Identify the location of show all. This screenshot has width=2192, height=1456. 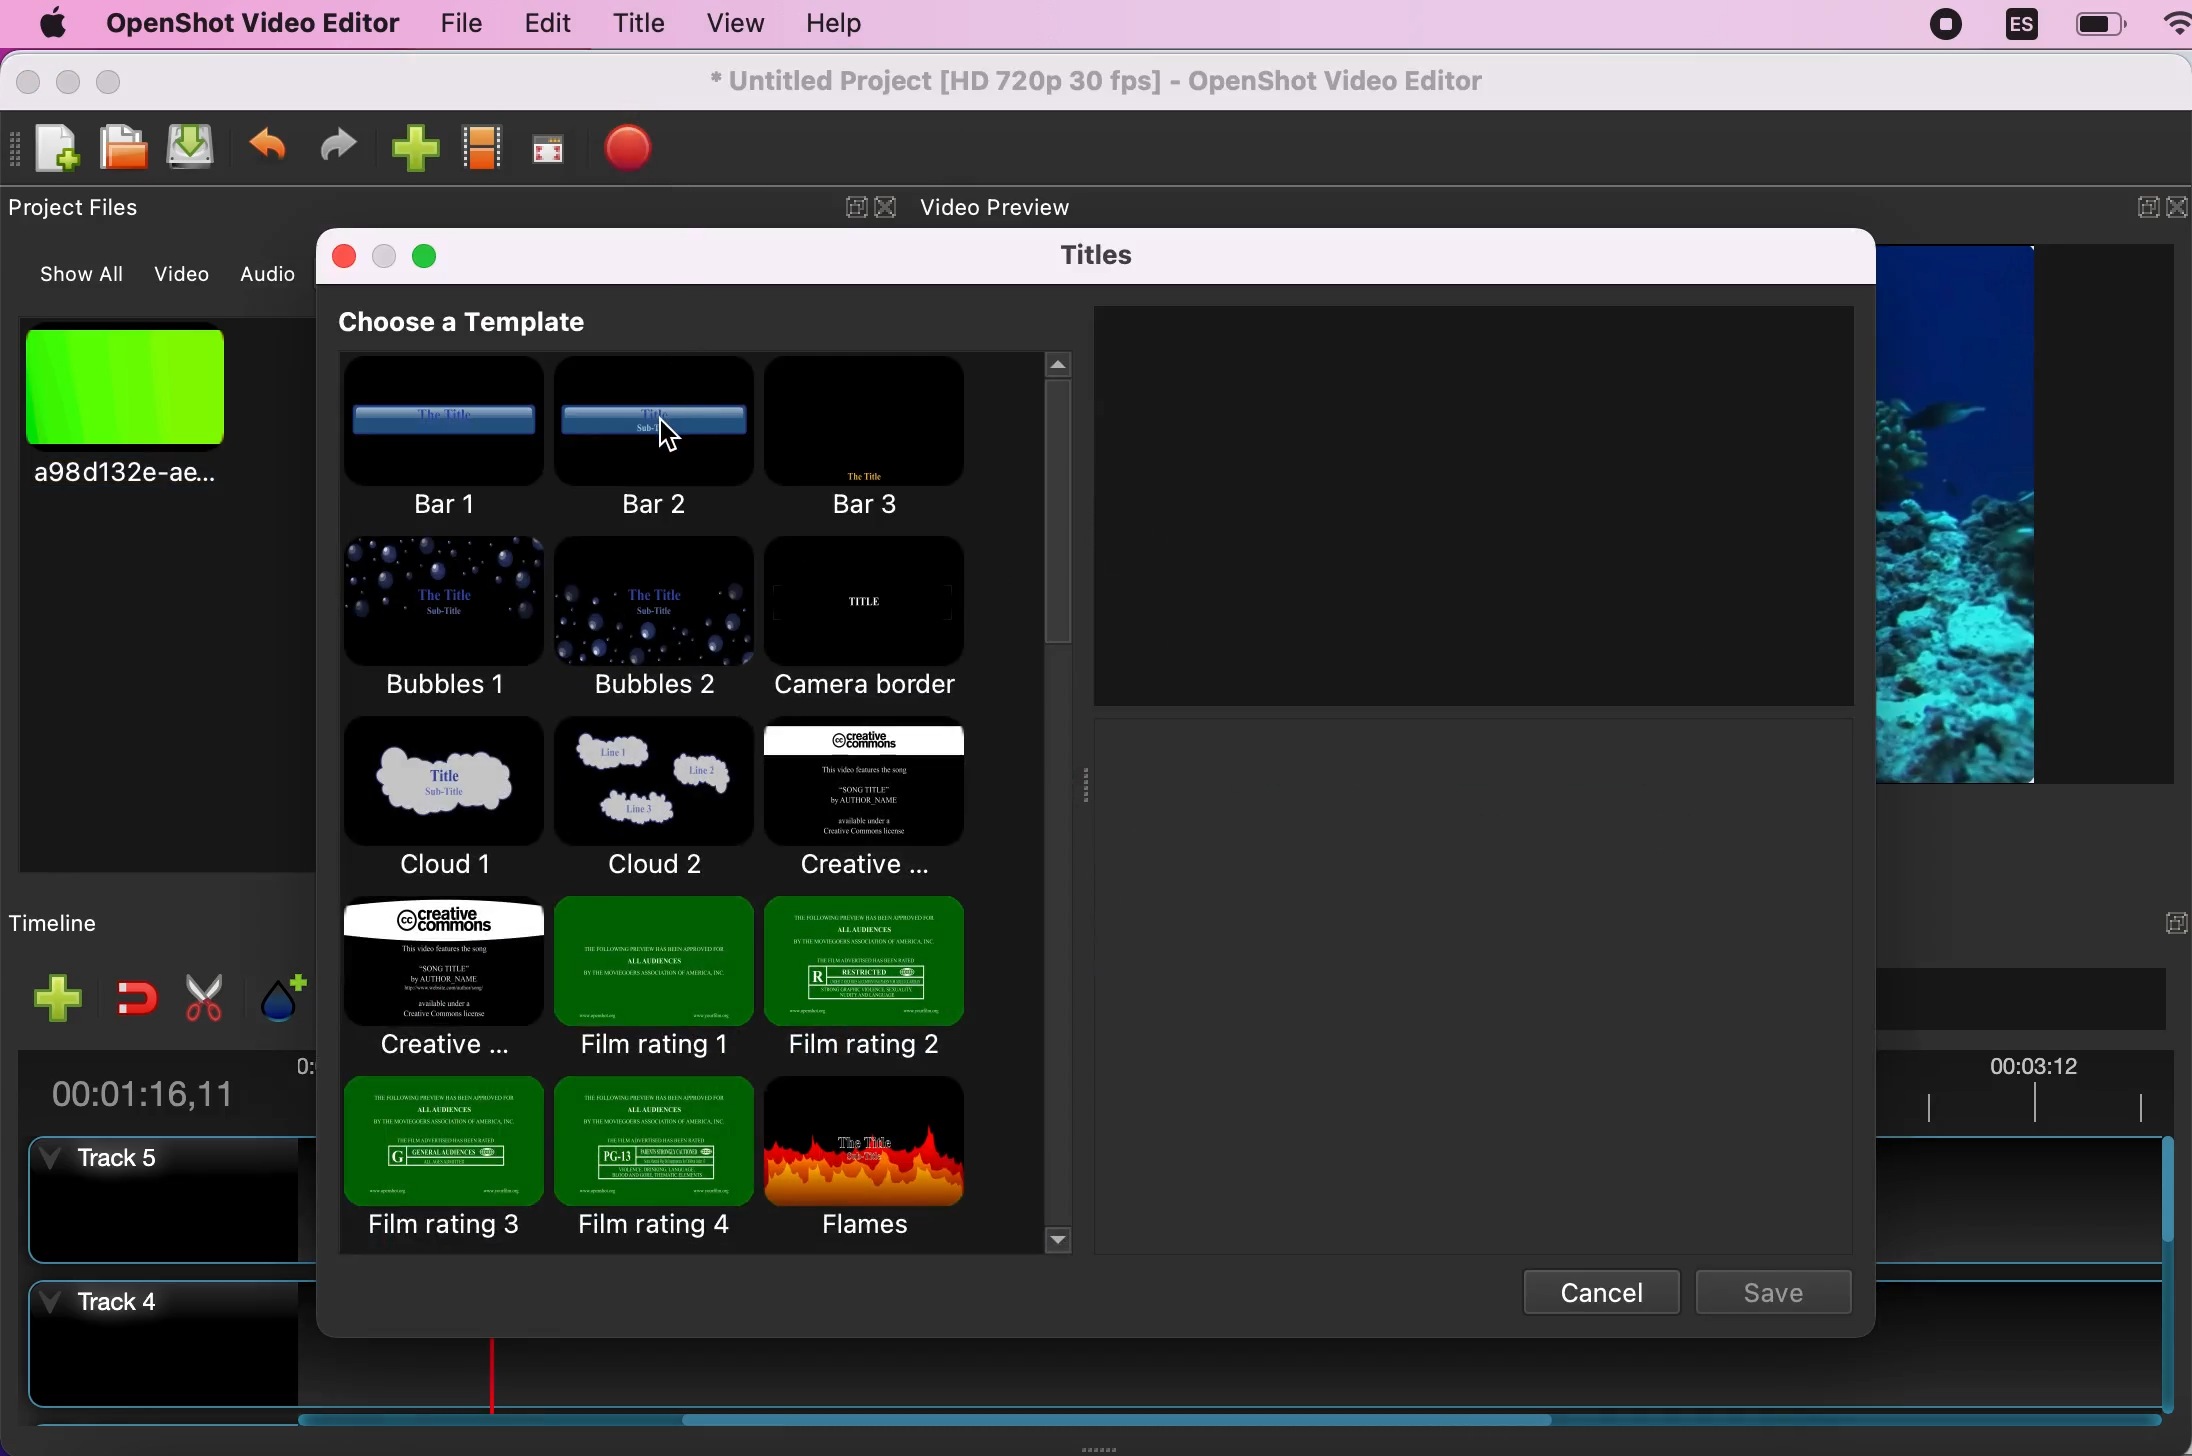
(71, 275).